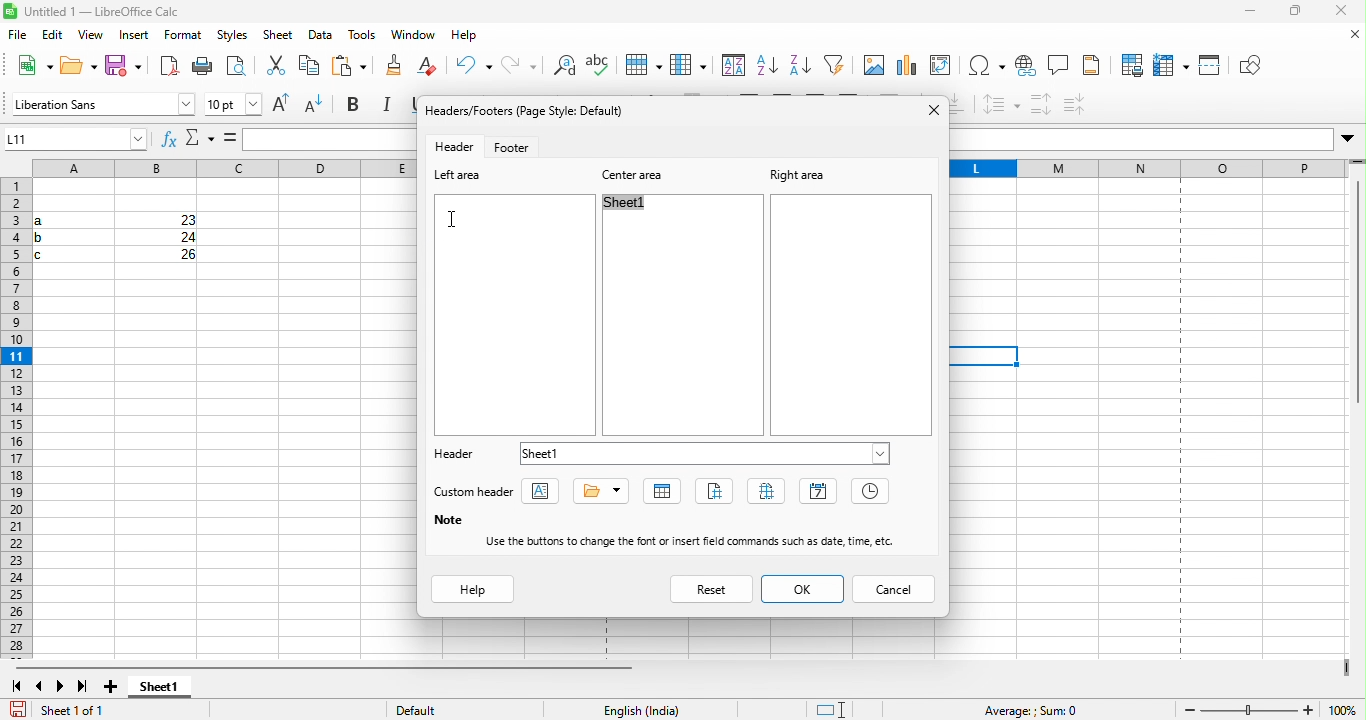 The height and width of the screenshot is (720, 1366). What do you see at coordinates (165, 139) in the screenshot?
I see `function wizard` at bounding box center [165, 139].